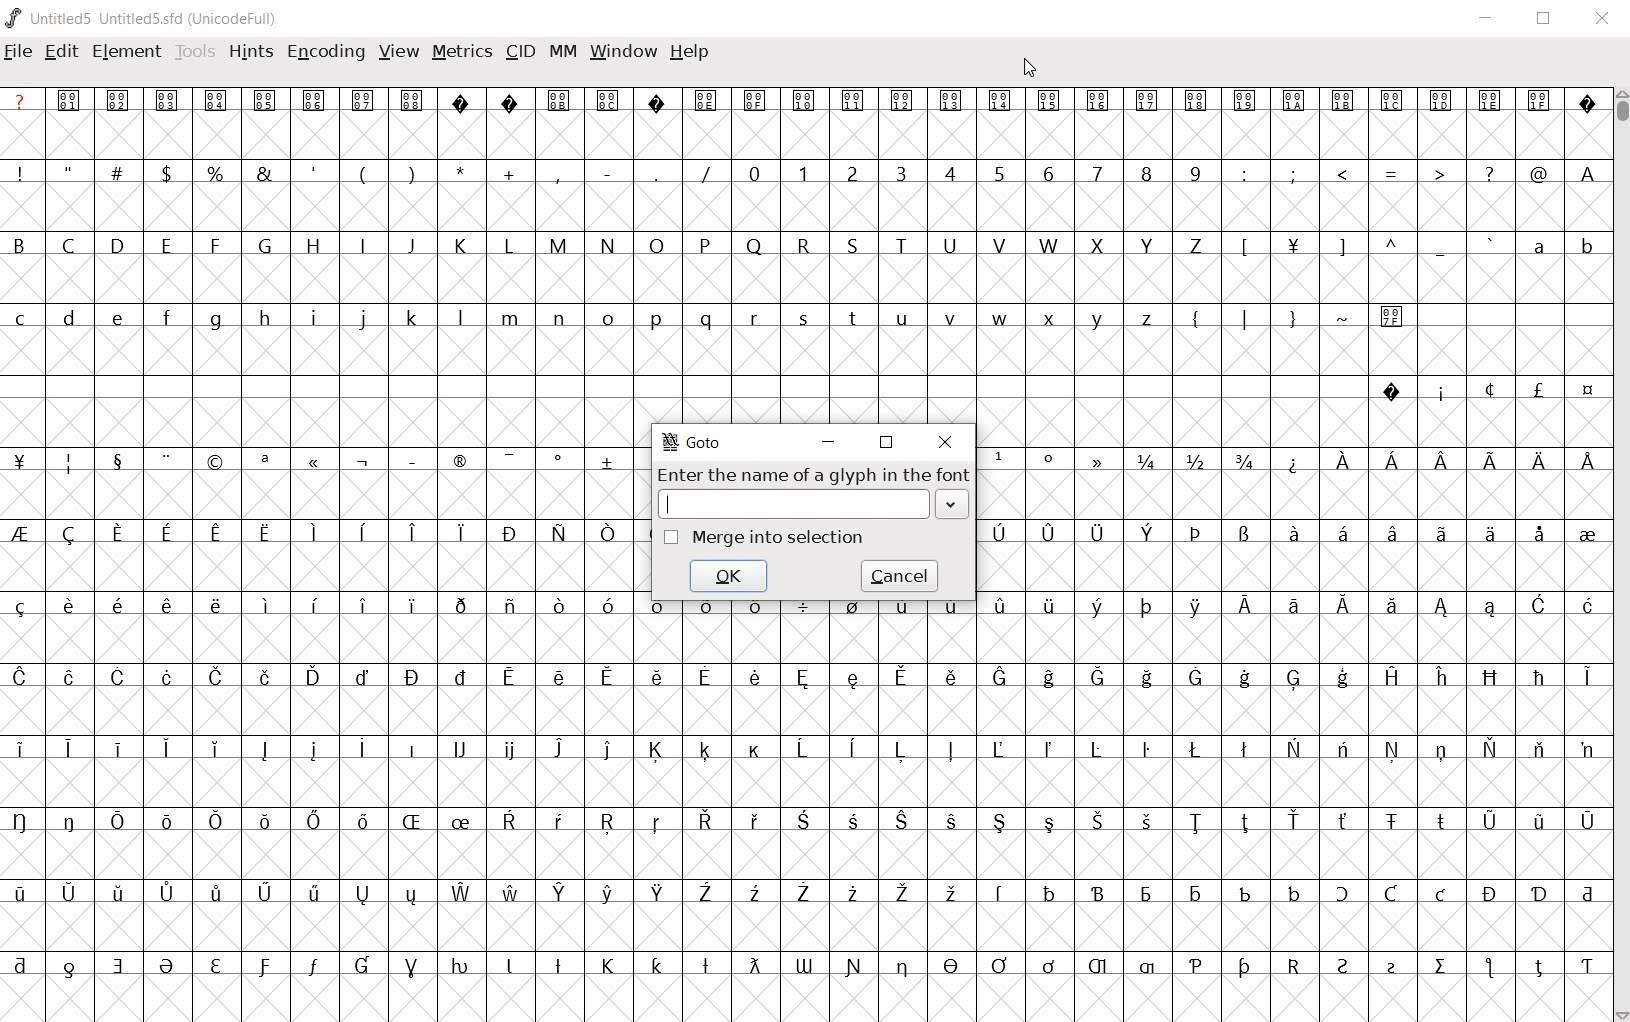  I want to click on j, so click(363, 320).